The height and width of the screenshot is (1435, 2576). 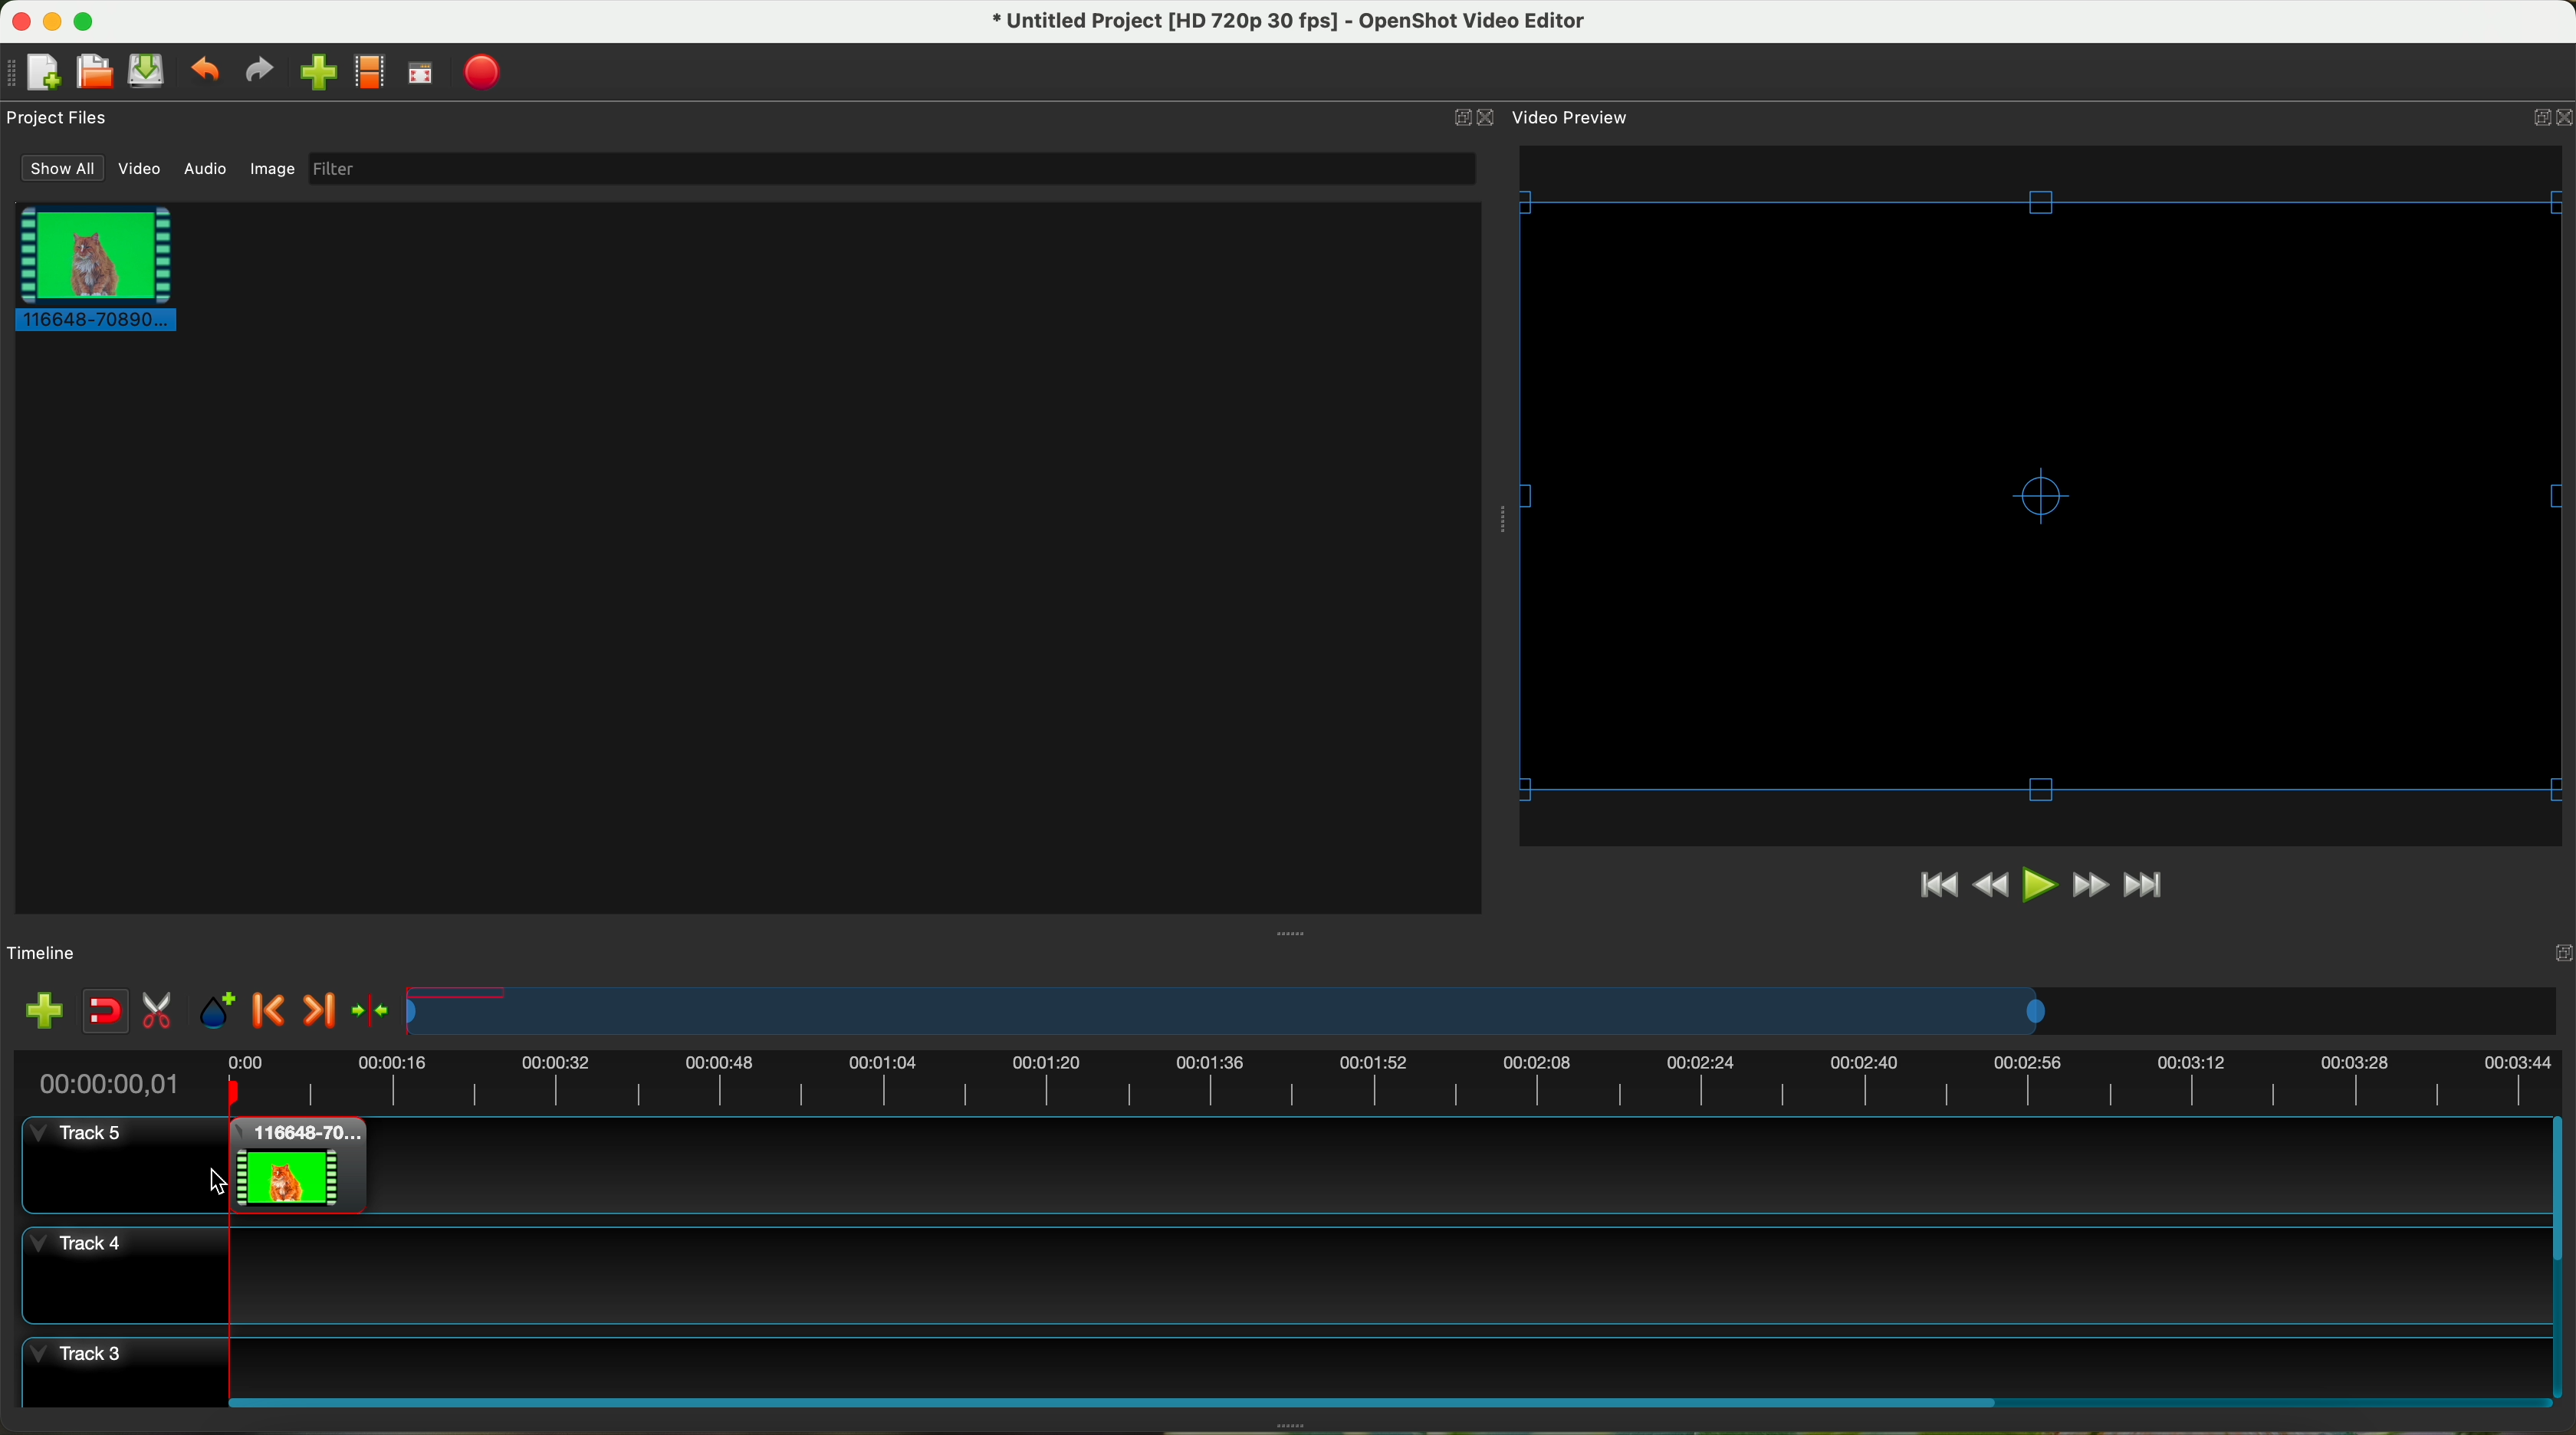 I want to click on previous marker, so click(x=270, y=1010).